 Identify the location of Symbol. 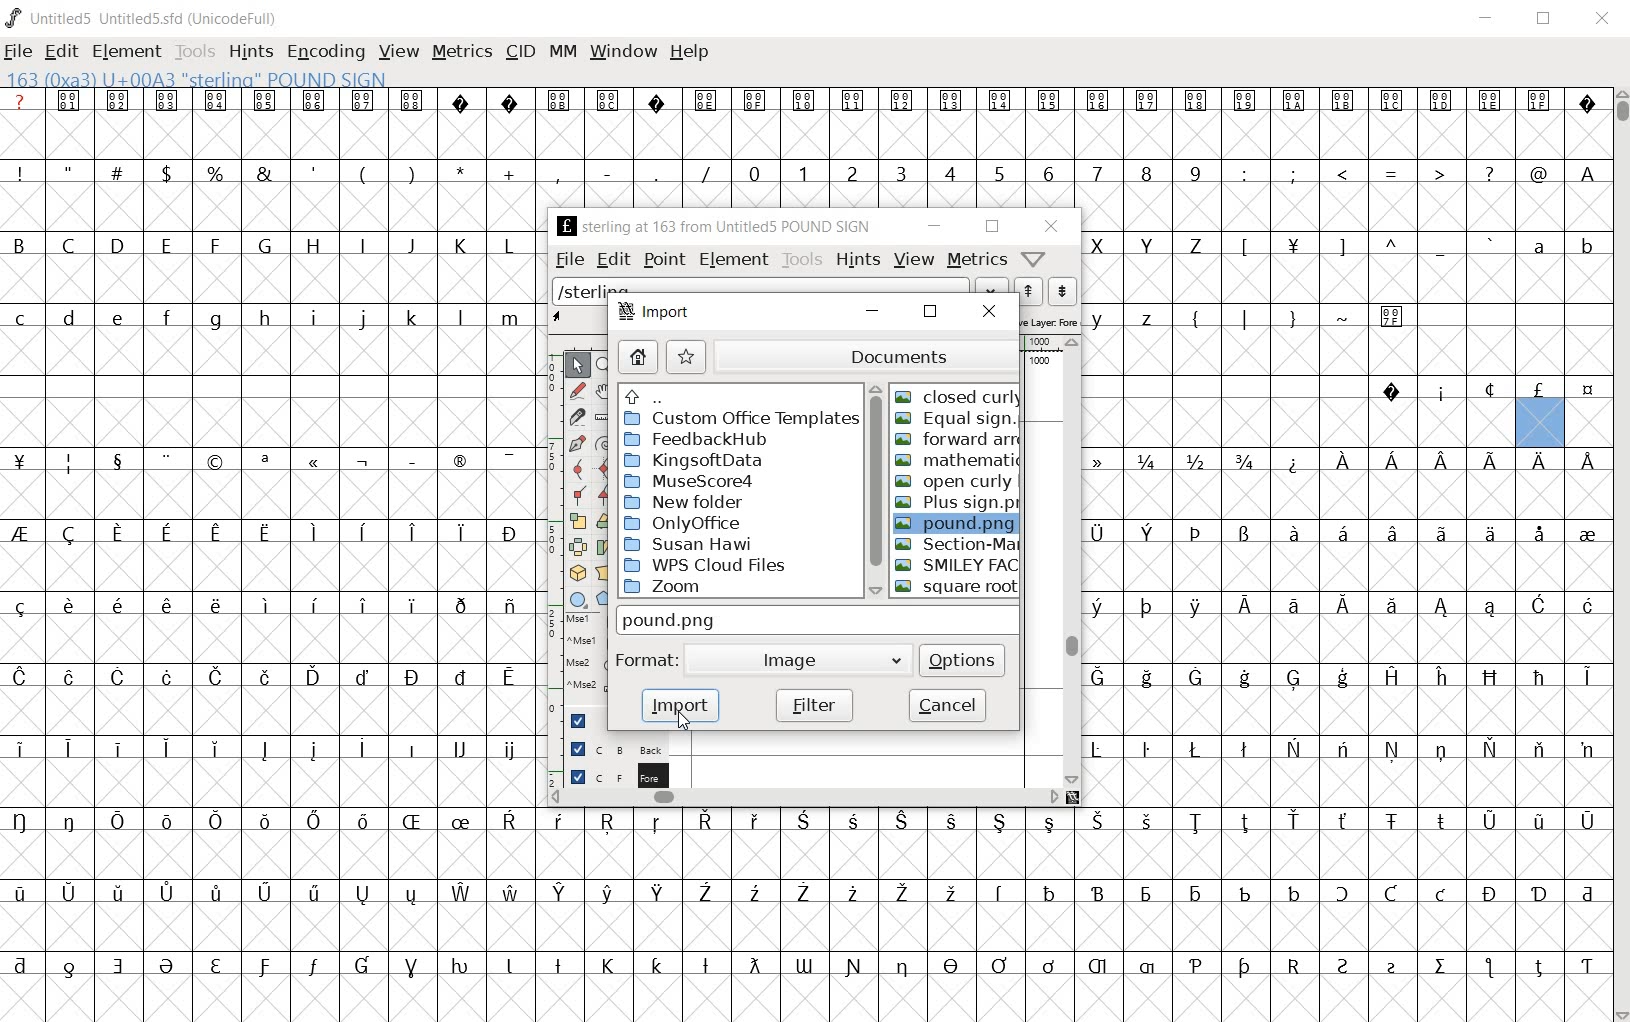
(1539, 678).